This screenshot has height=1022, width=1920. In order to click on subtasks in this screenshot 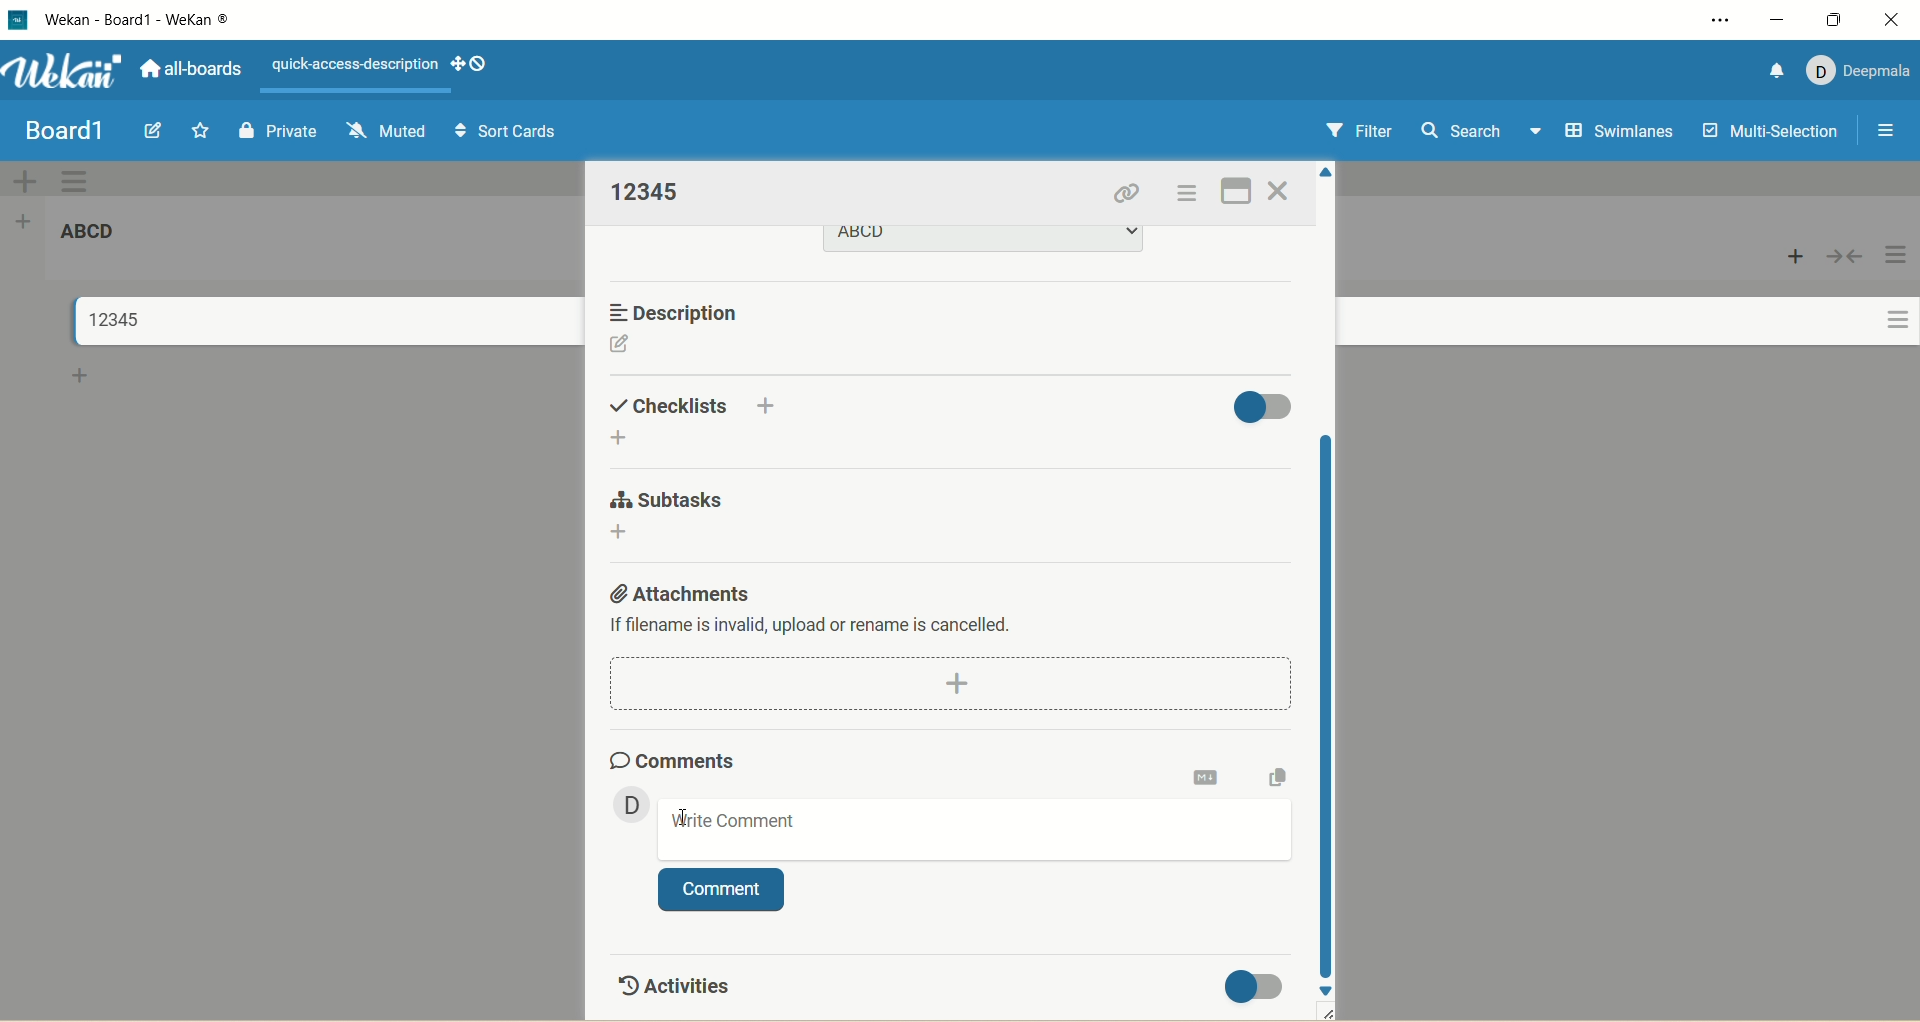, I will do `click(664, 500)`.